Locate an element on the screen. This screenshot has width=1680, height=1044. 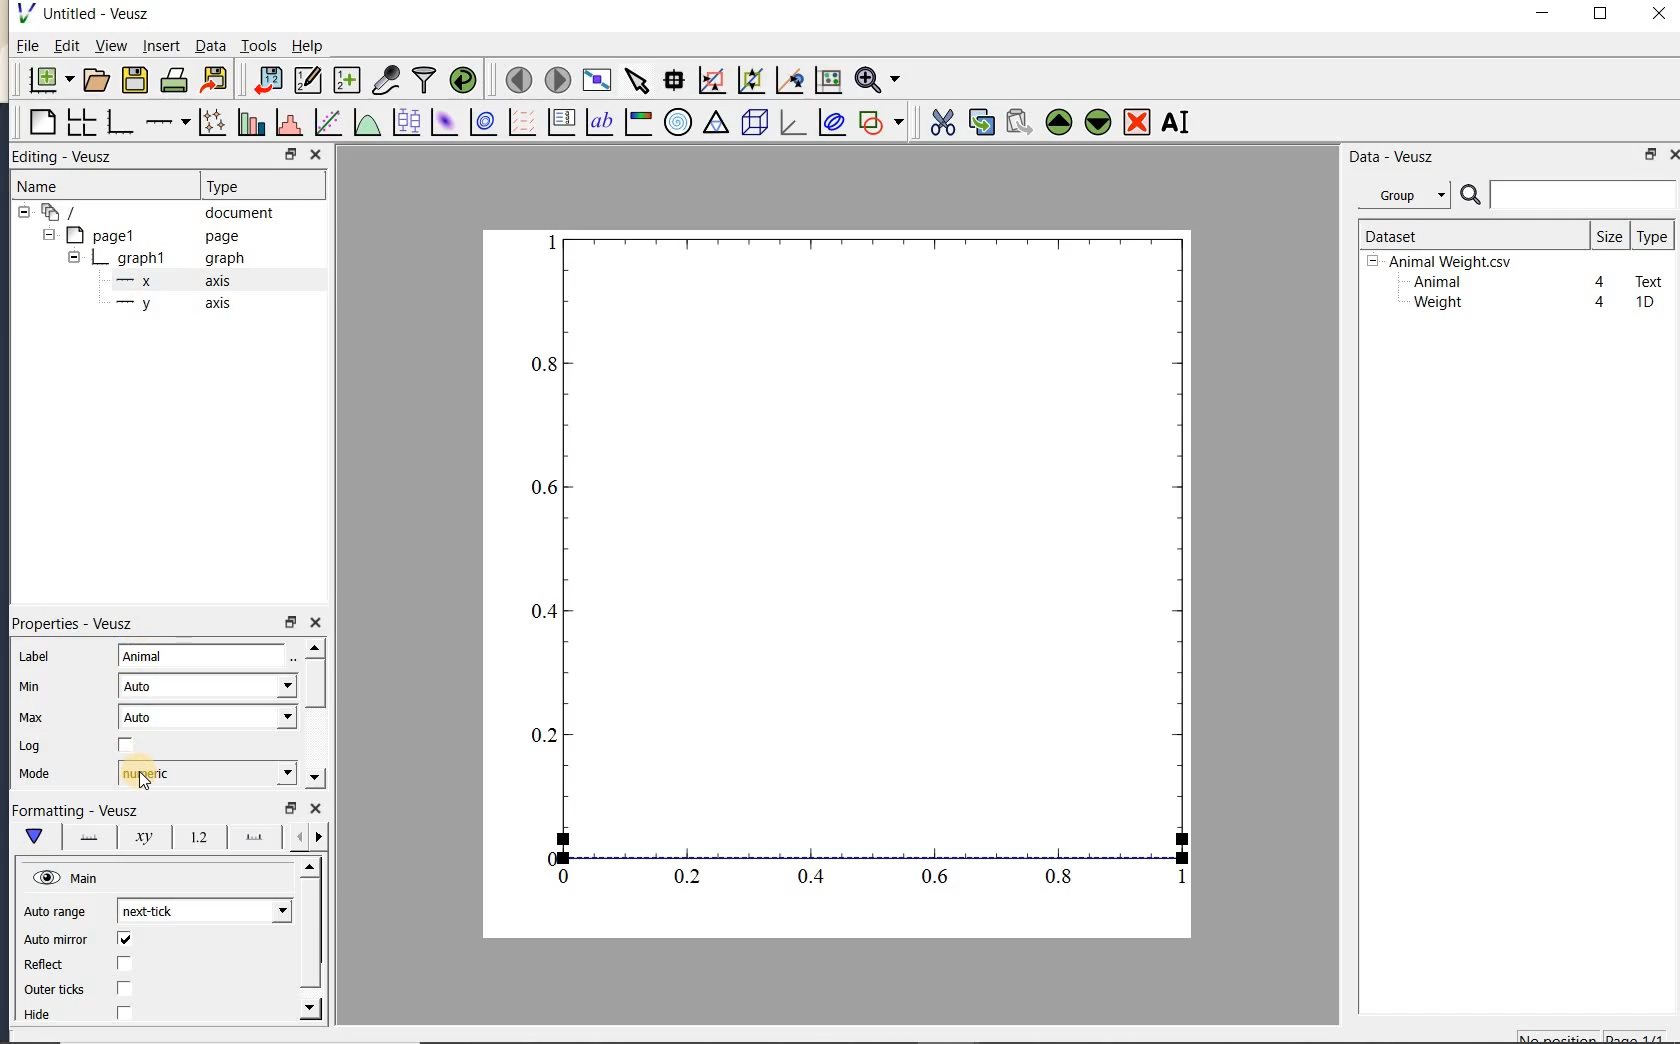
Animalweight.csv is located at coordinates (1444, 262).